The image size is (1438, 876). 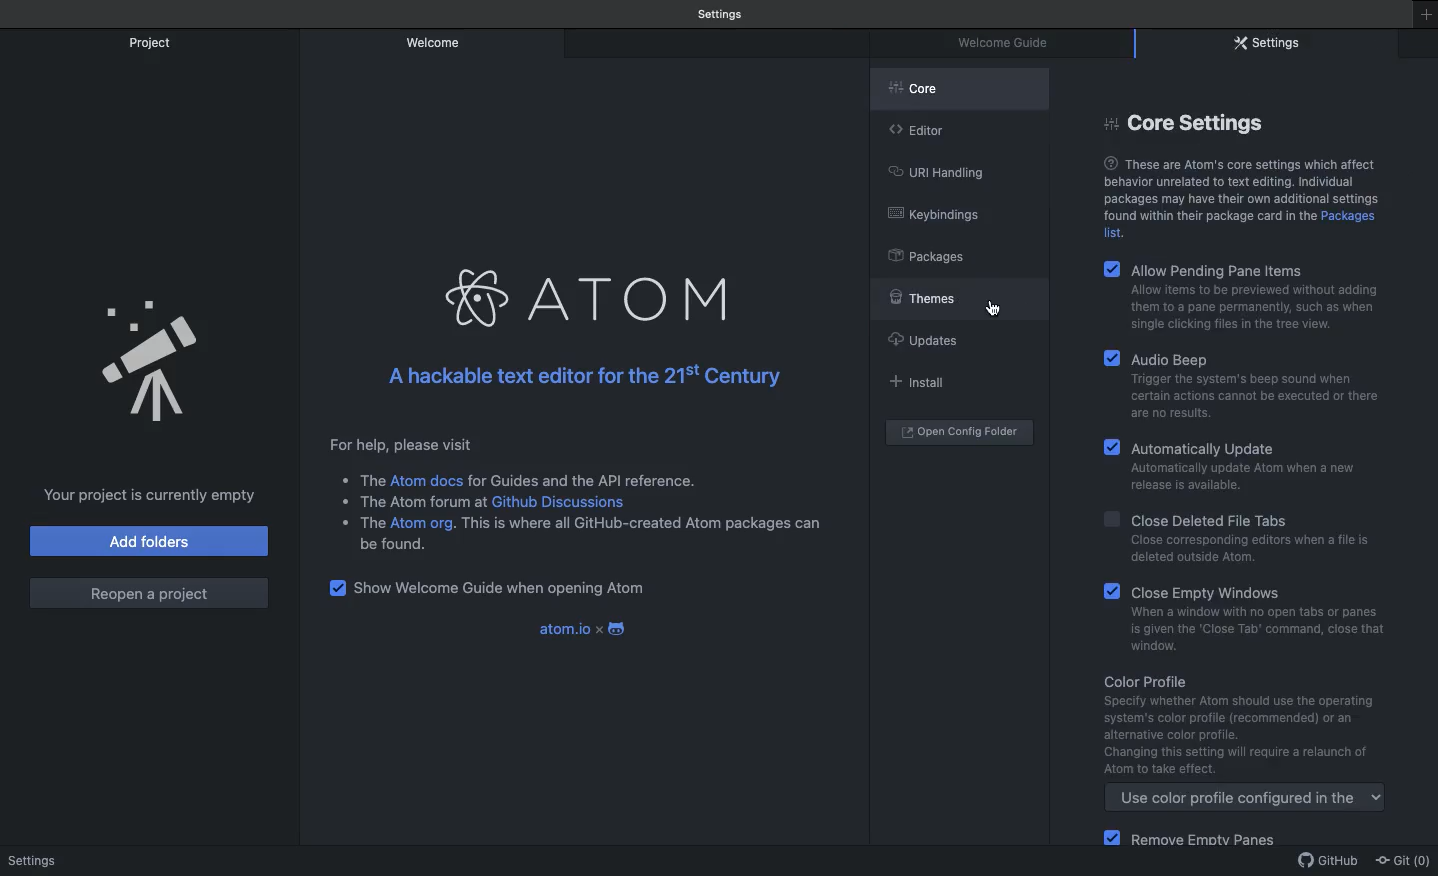 What do you see at coordinates (153, 42) in the screenshot?
I see `Project` at bounding box center [153, 42].